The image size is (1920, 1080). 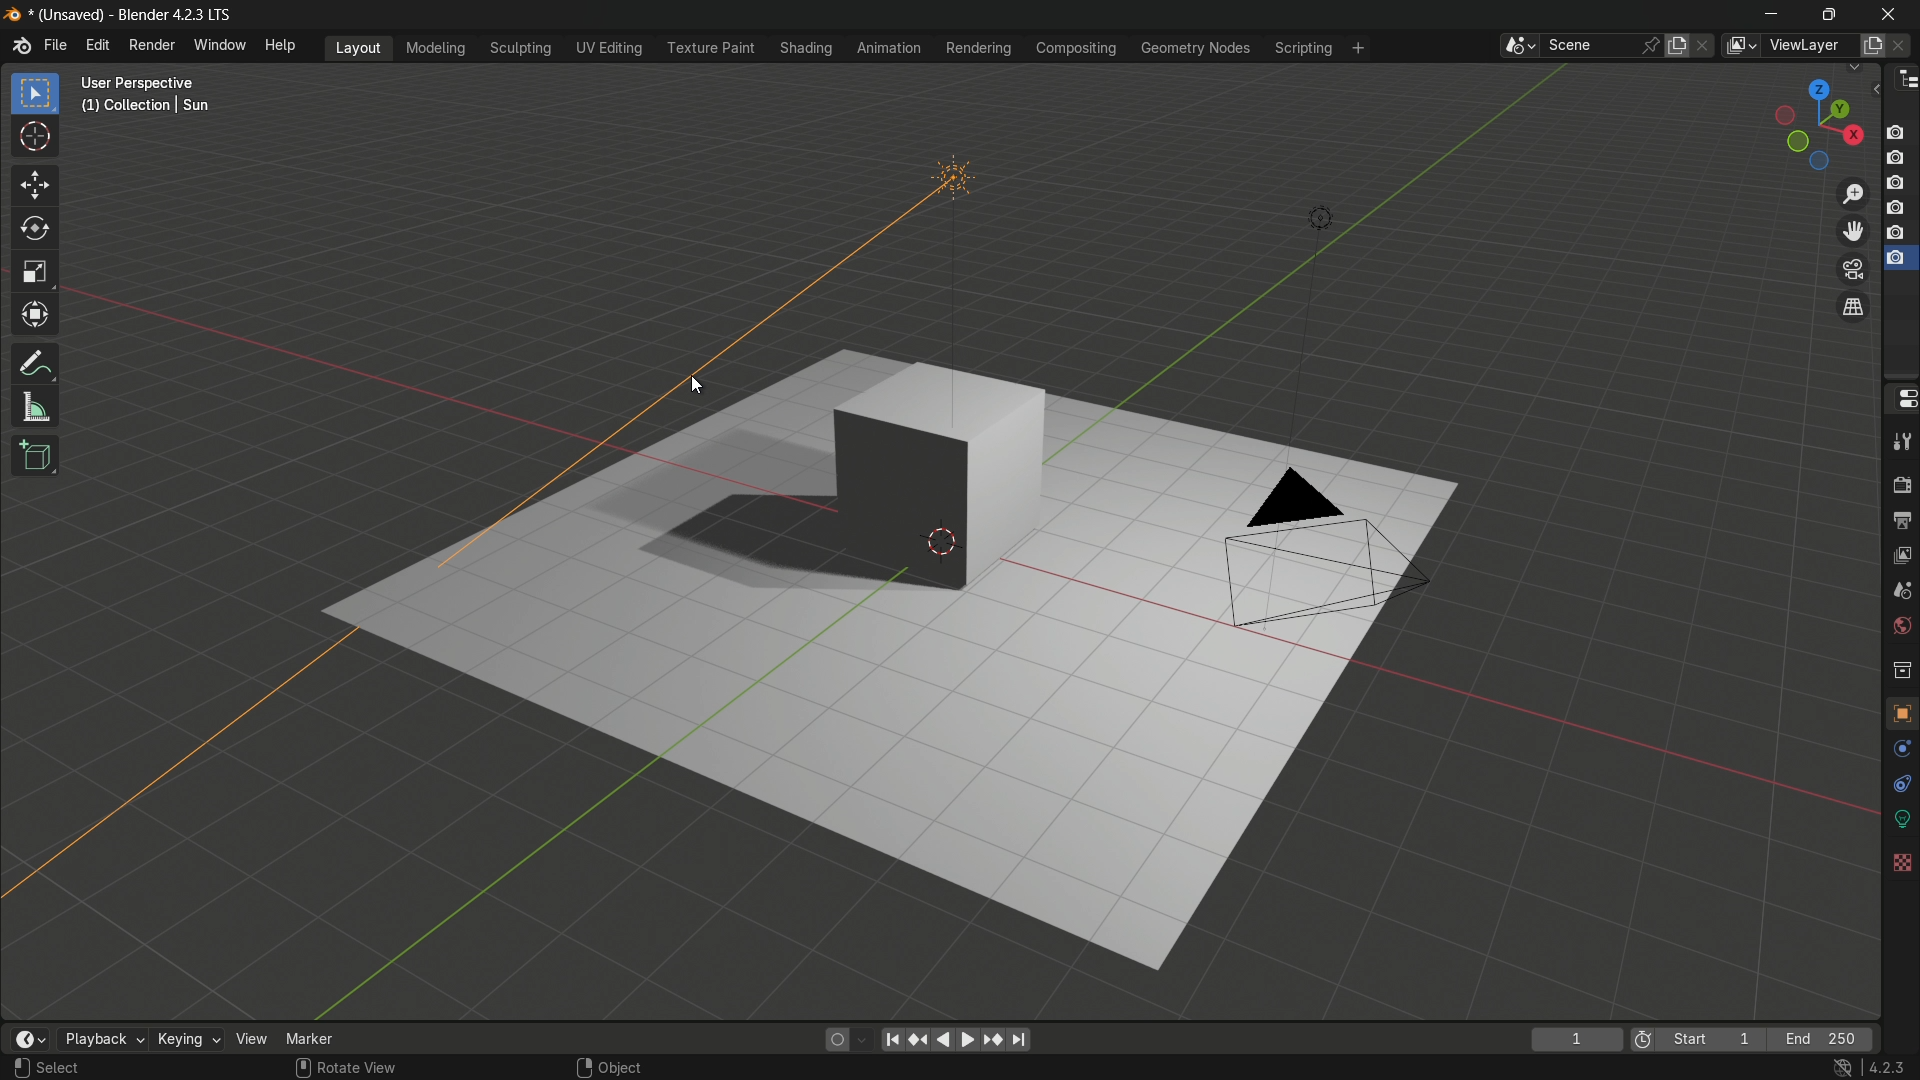 What do you see at coordinates (59, 1068) in the screenshot?
I see `Select` at bounding box center [59, 1068].